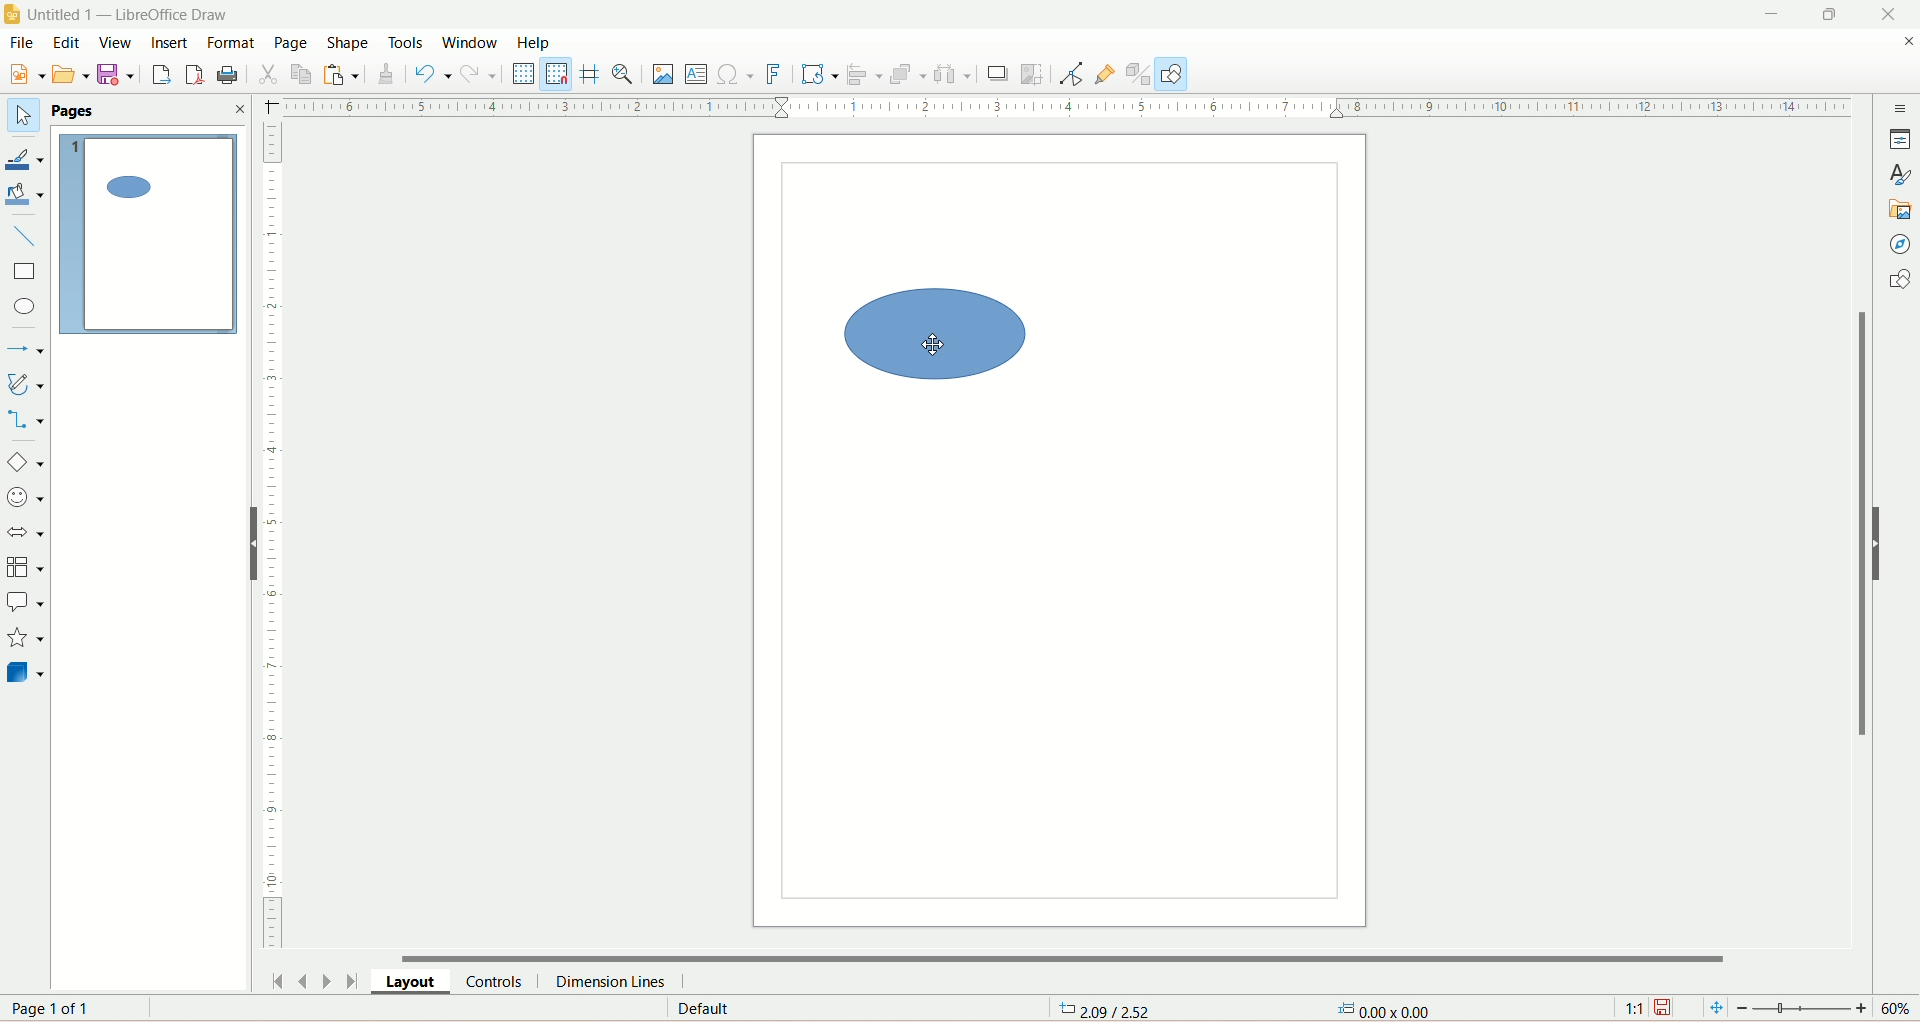 Image resolution: width=1920 pixels, height=1022 pixels. I want to click on clone formatting, so click(391, 74).